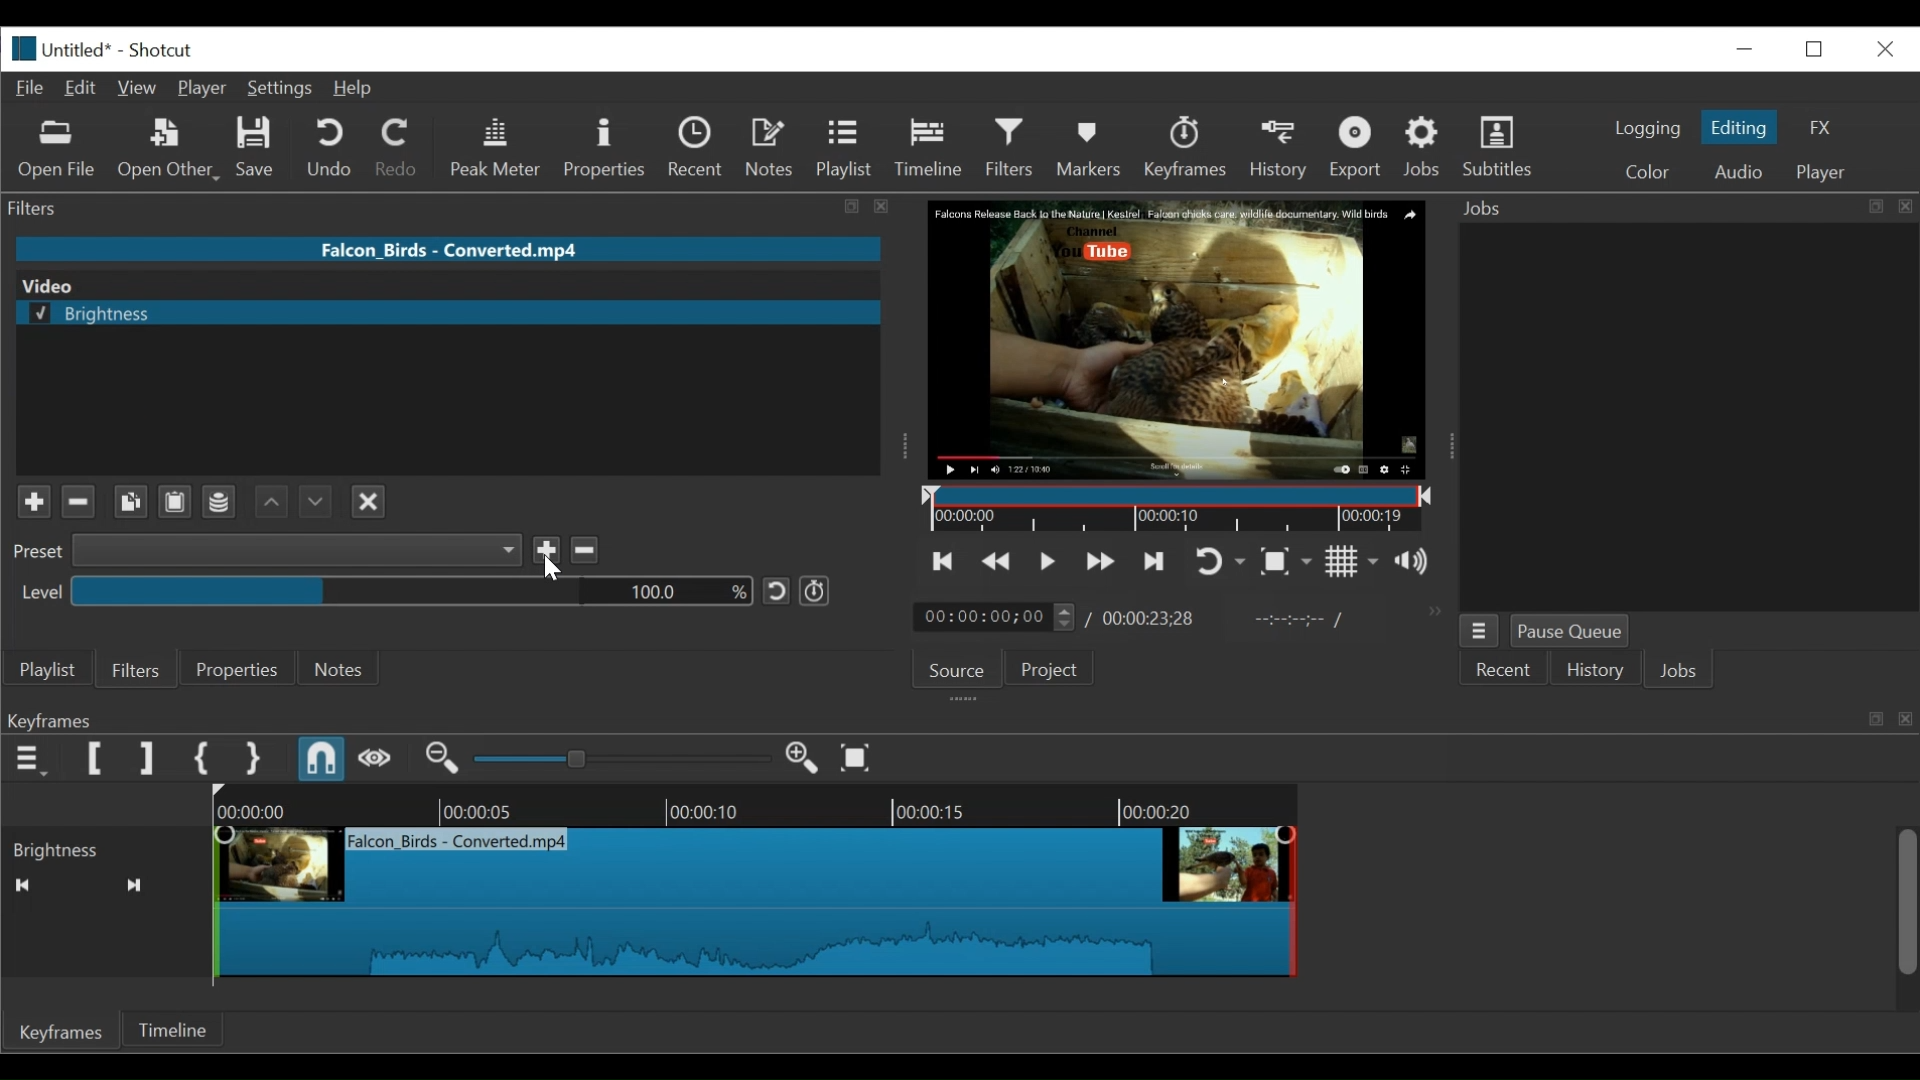 This screenshot has width=1920, height=1080. I want to click on Open File, so click(58, 151).